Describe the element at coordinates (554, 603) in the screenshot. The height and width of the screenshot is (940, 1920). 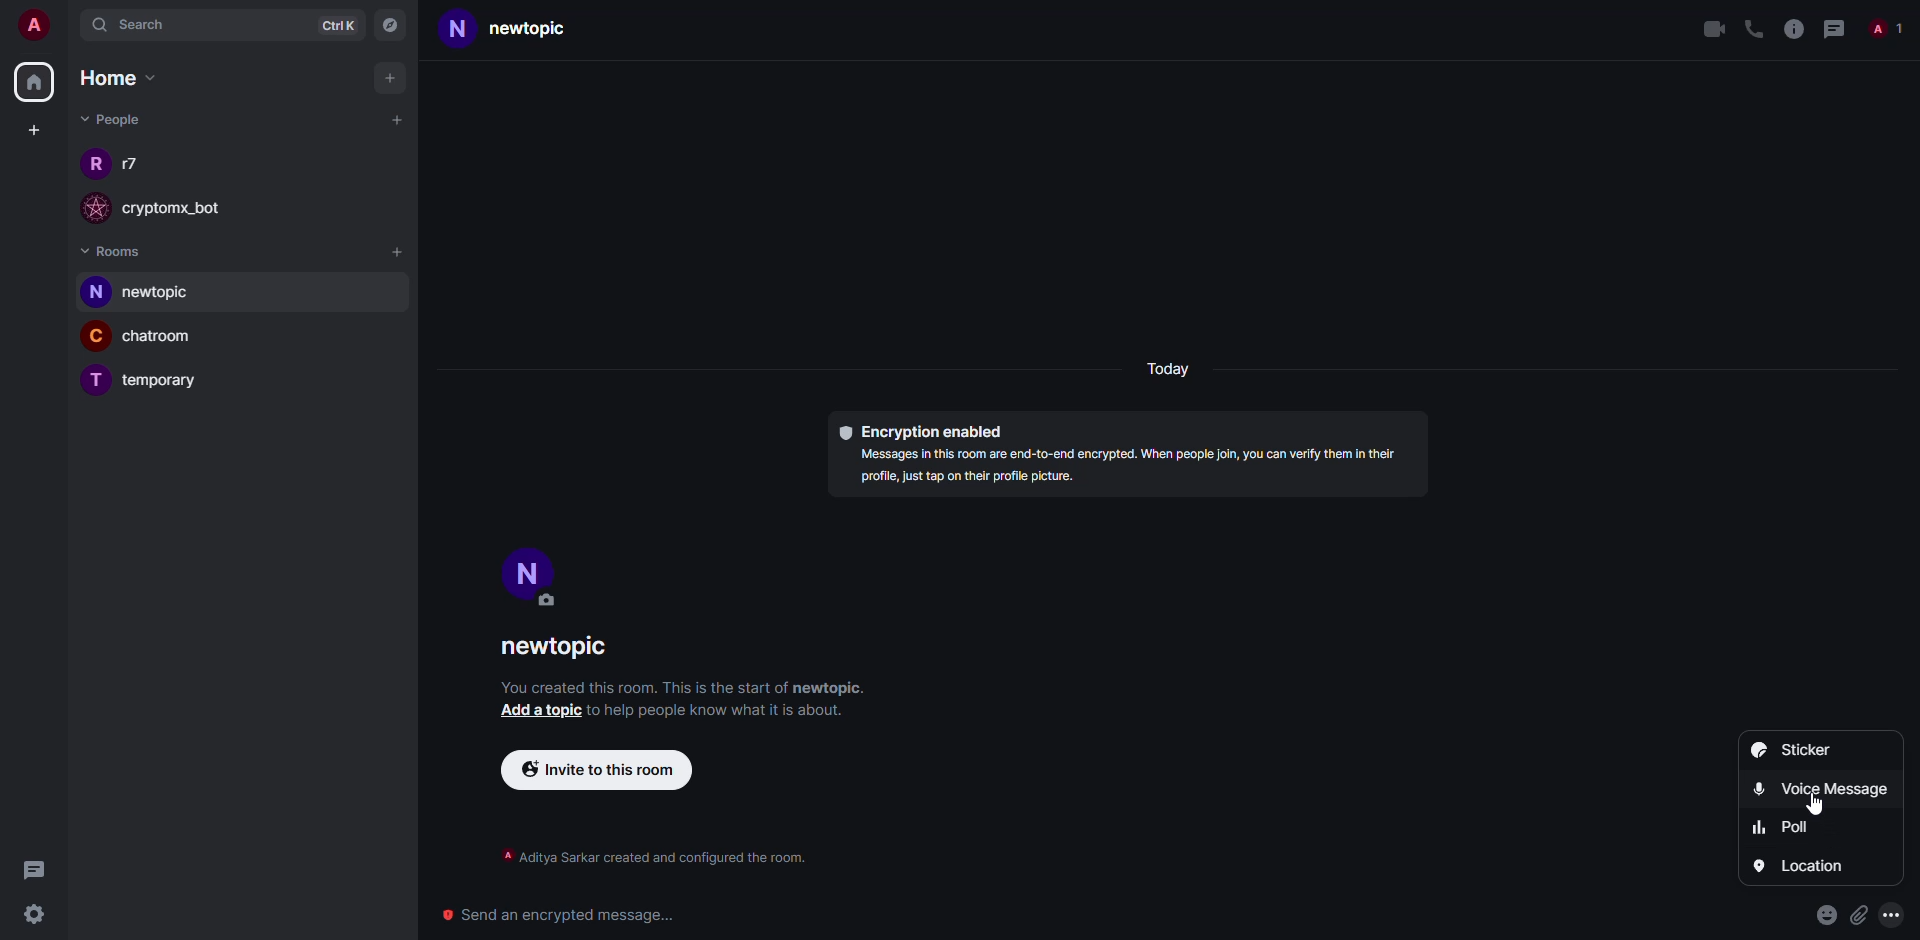
I see `edit profile image` at that location.